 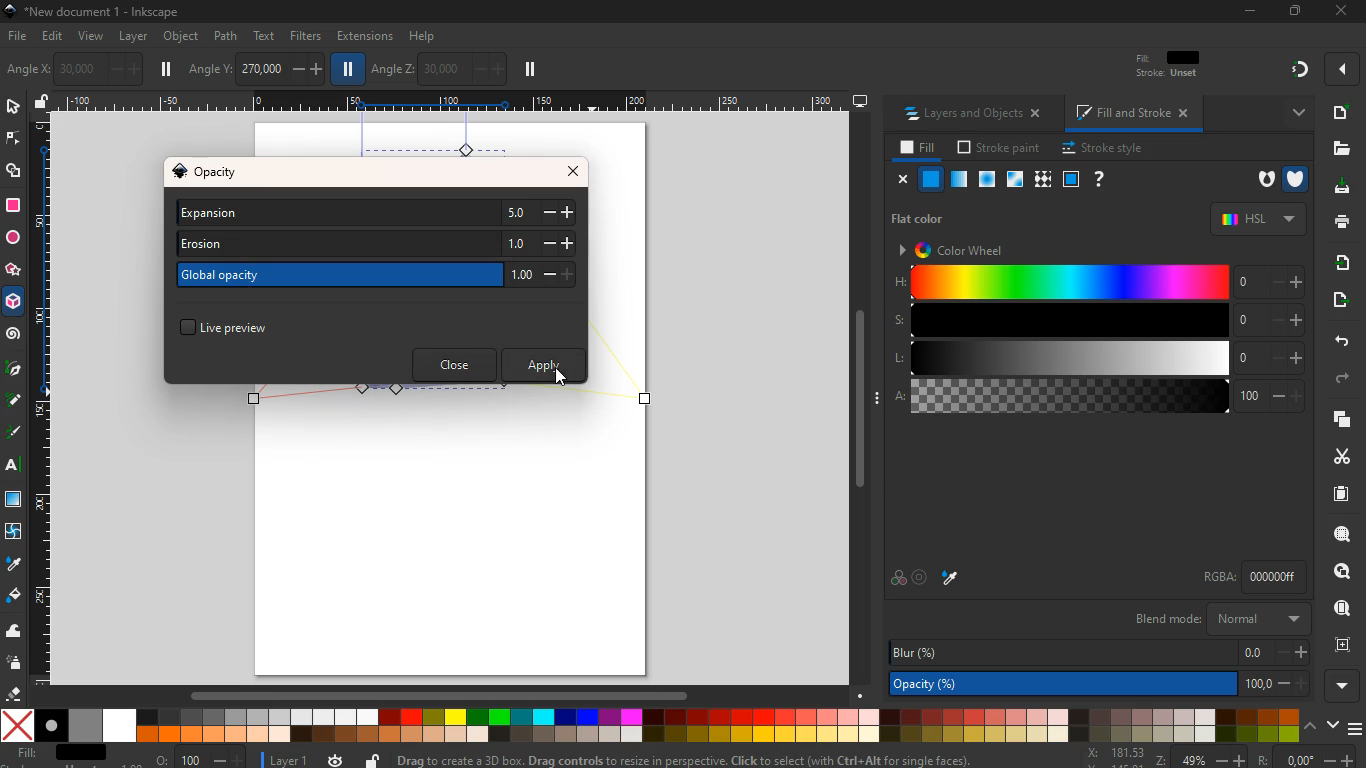 I want to click on angle y, so click(x=255, y=67).